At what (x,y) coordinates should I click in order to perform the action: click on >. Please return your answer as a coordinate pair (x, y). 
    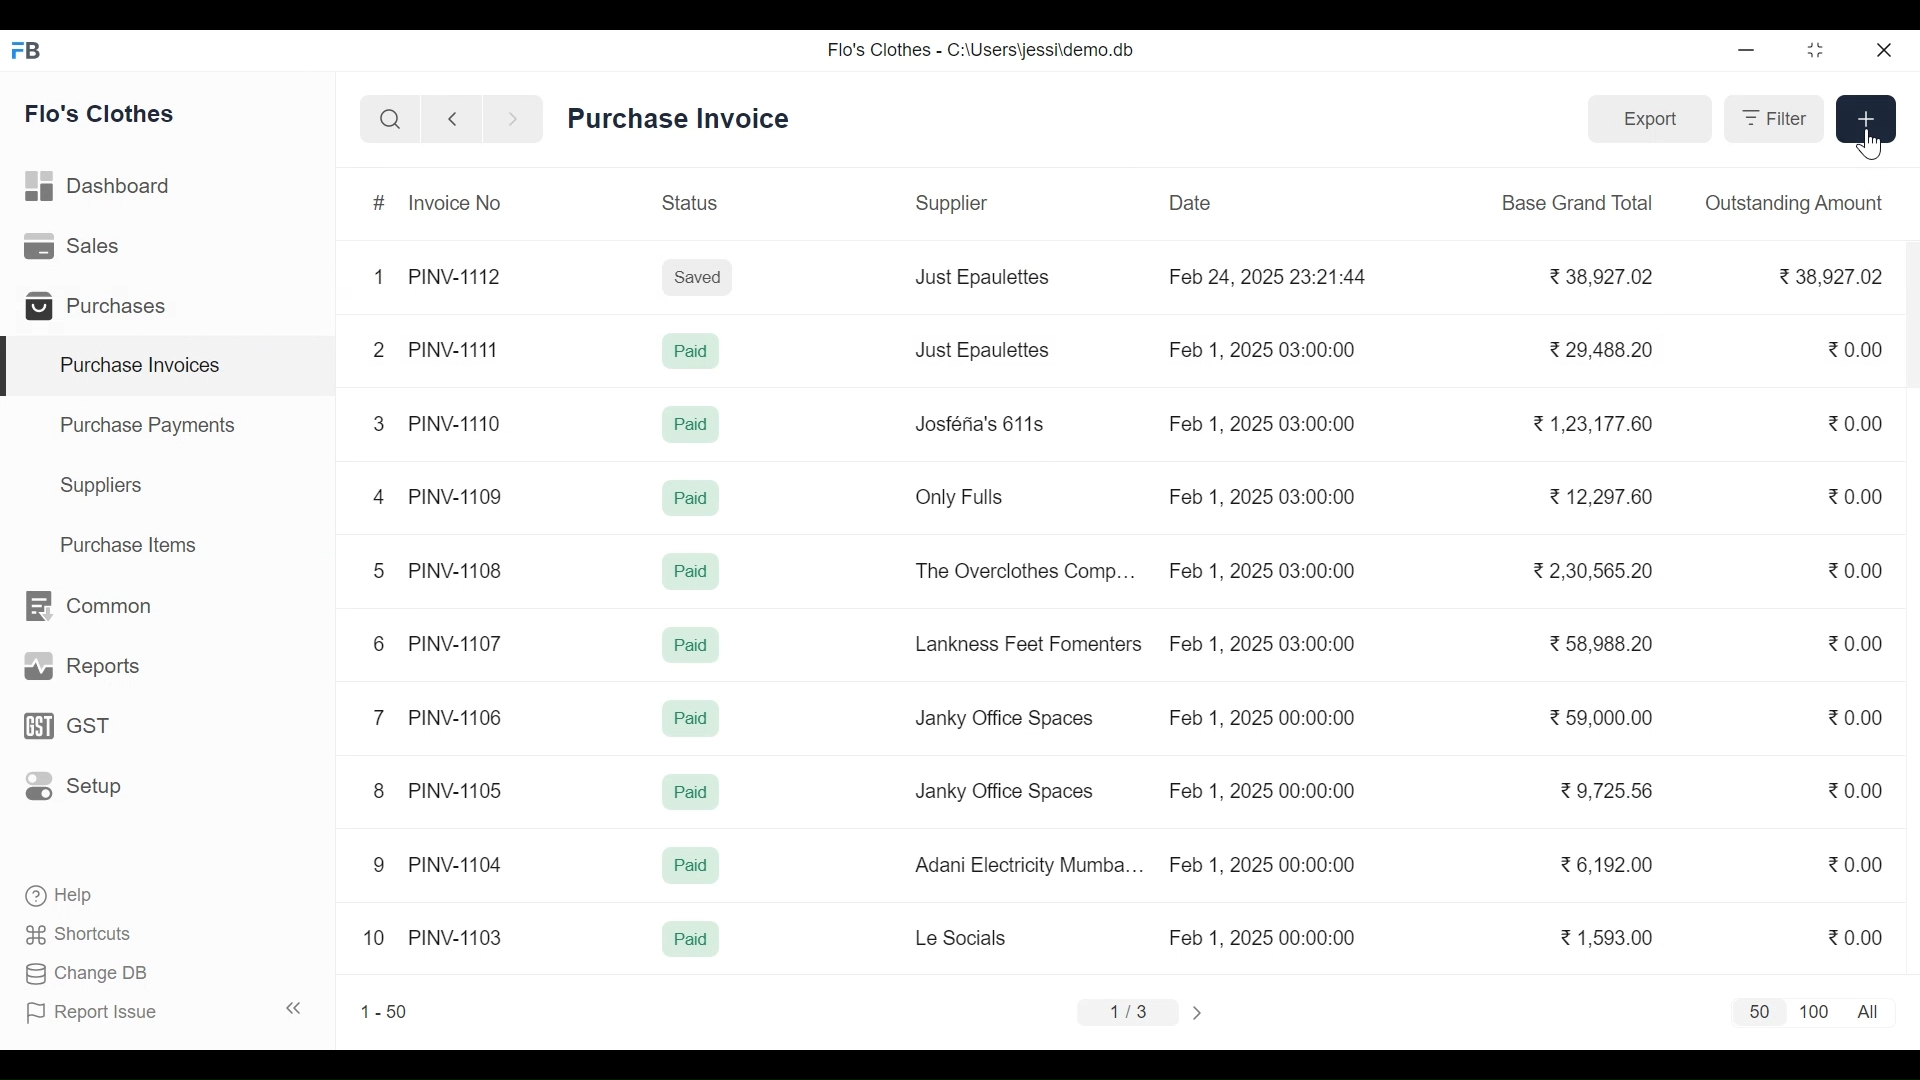
    Looking at the image, I should click on (1198, 1014).